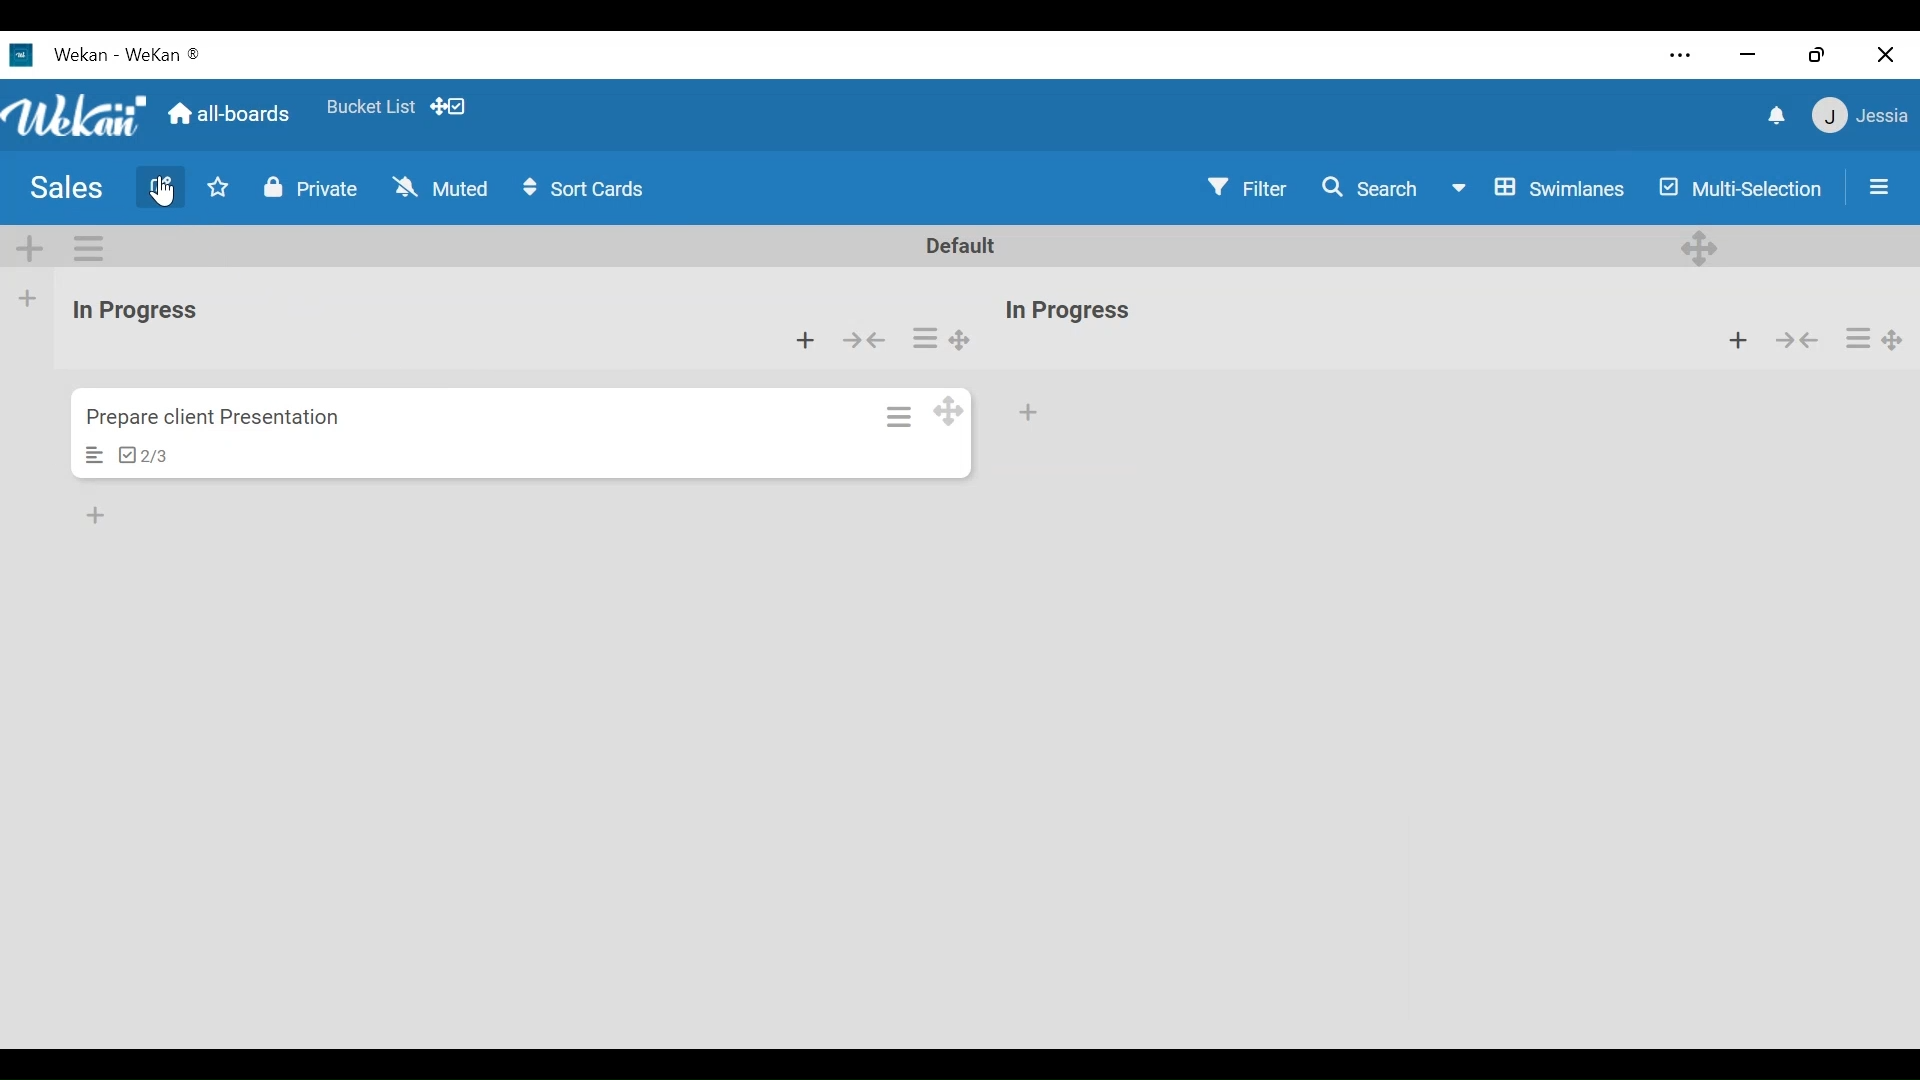 The image size is (1920, 1080). Describe the element at coordinates (1736, 337) in the screenshot. I see `Add card to the top of the list` at that location.